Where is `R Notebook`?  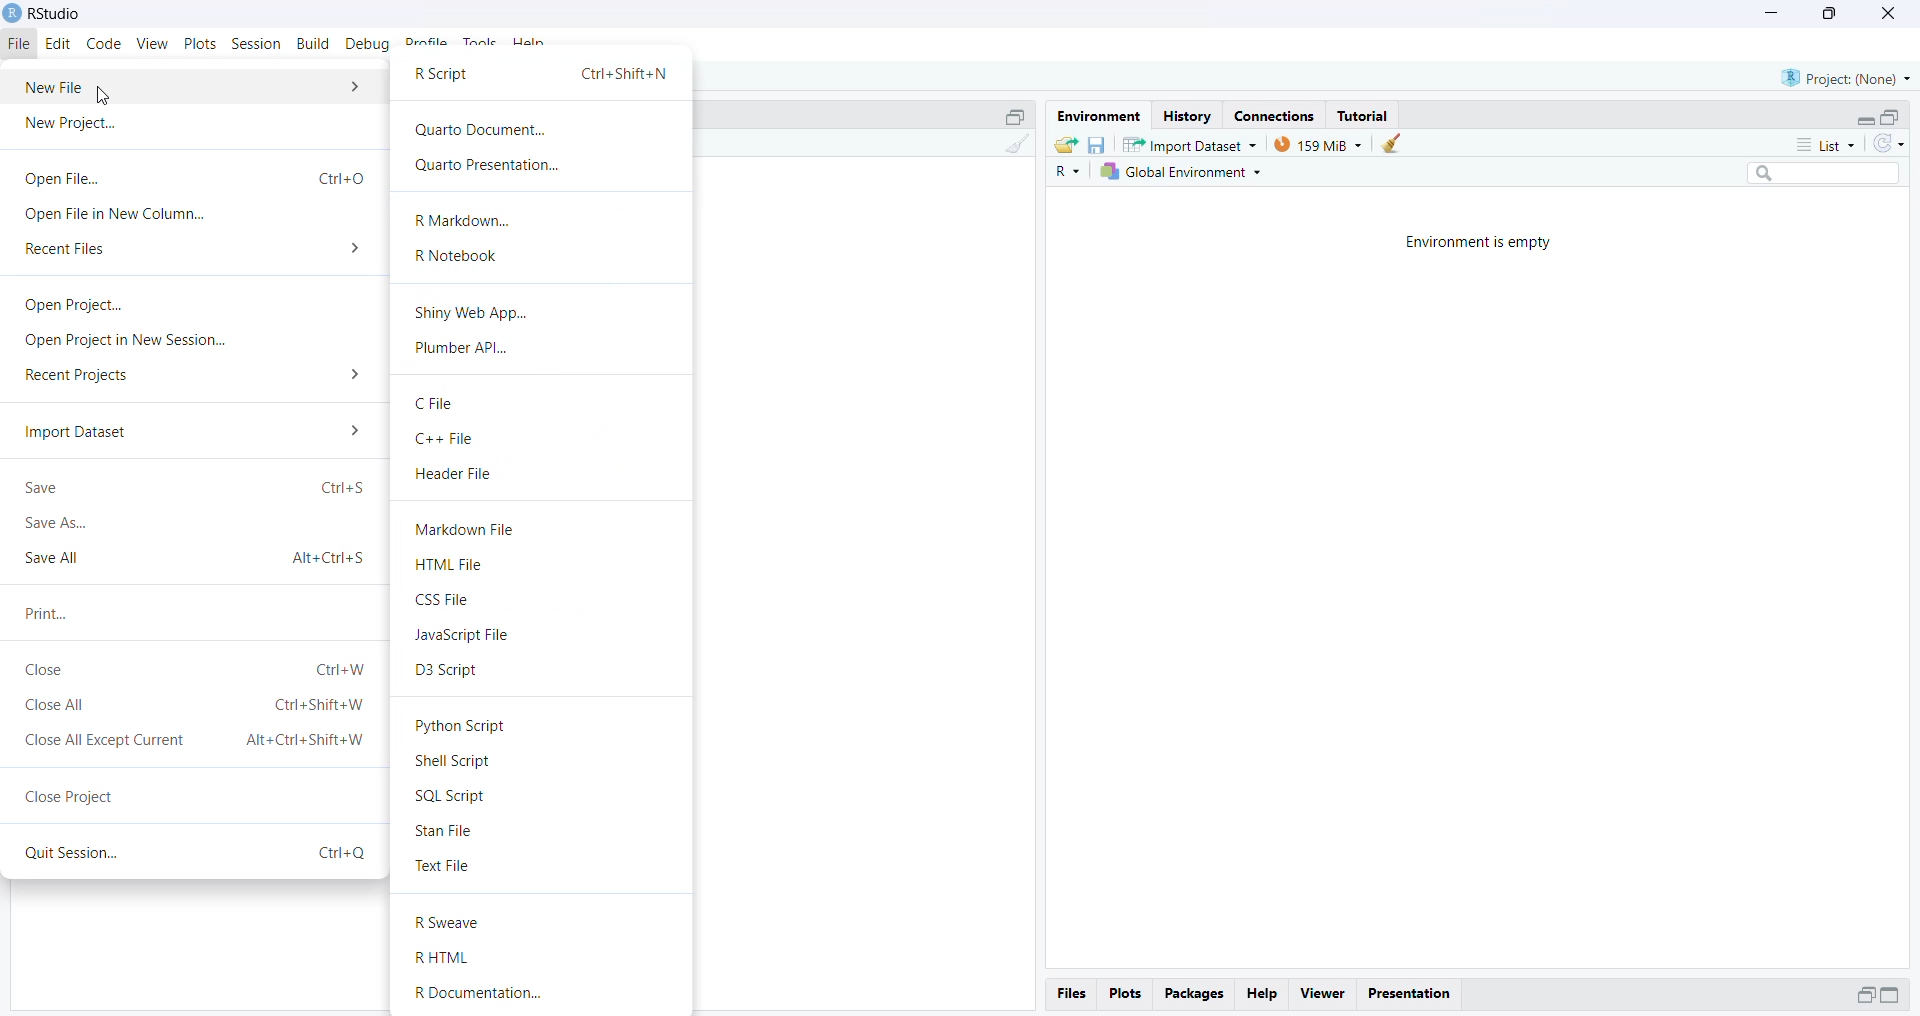 R Notebook is located at coordinates (458, 255).